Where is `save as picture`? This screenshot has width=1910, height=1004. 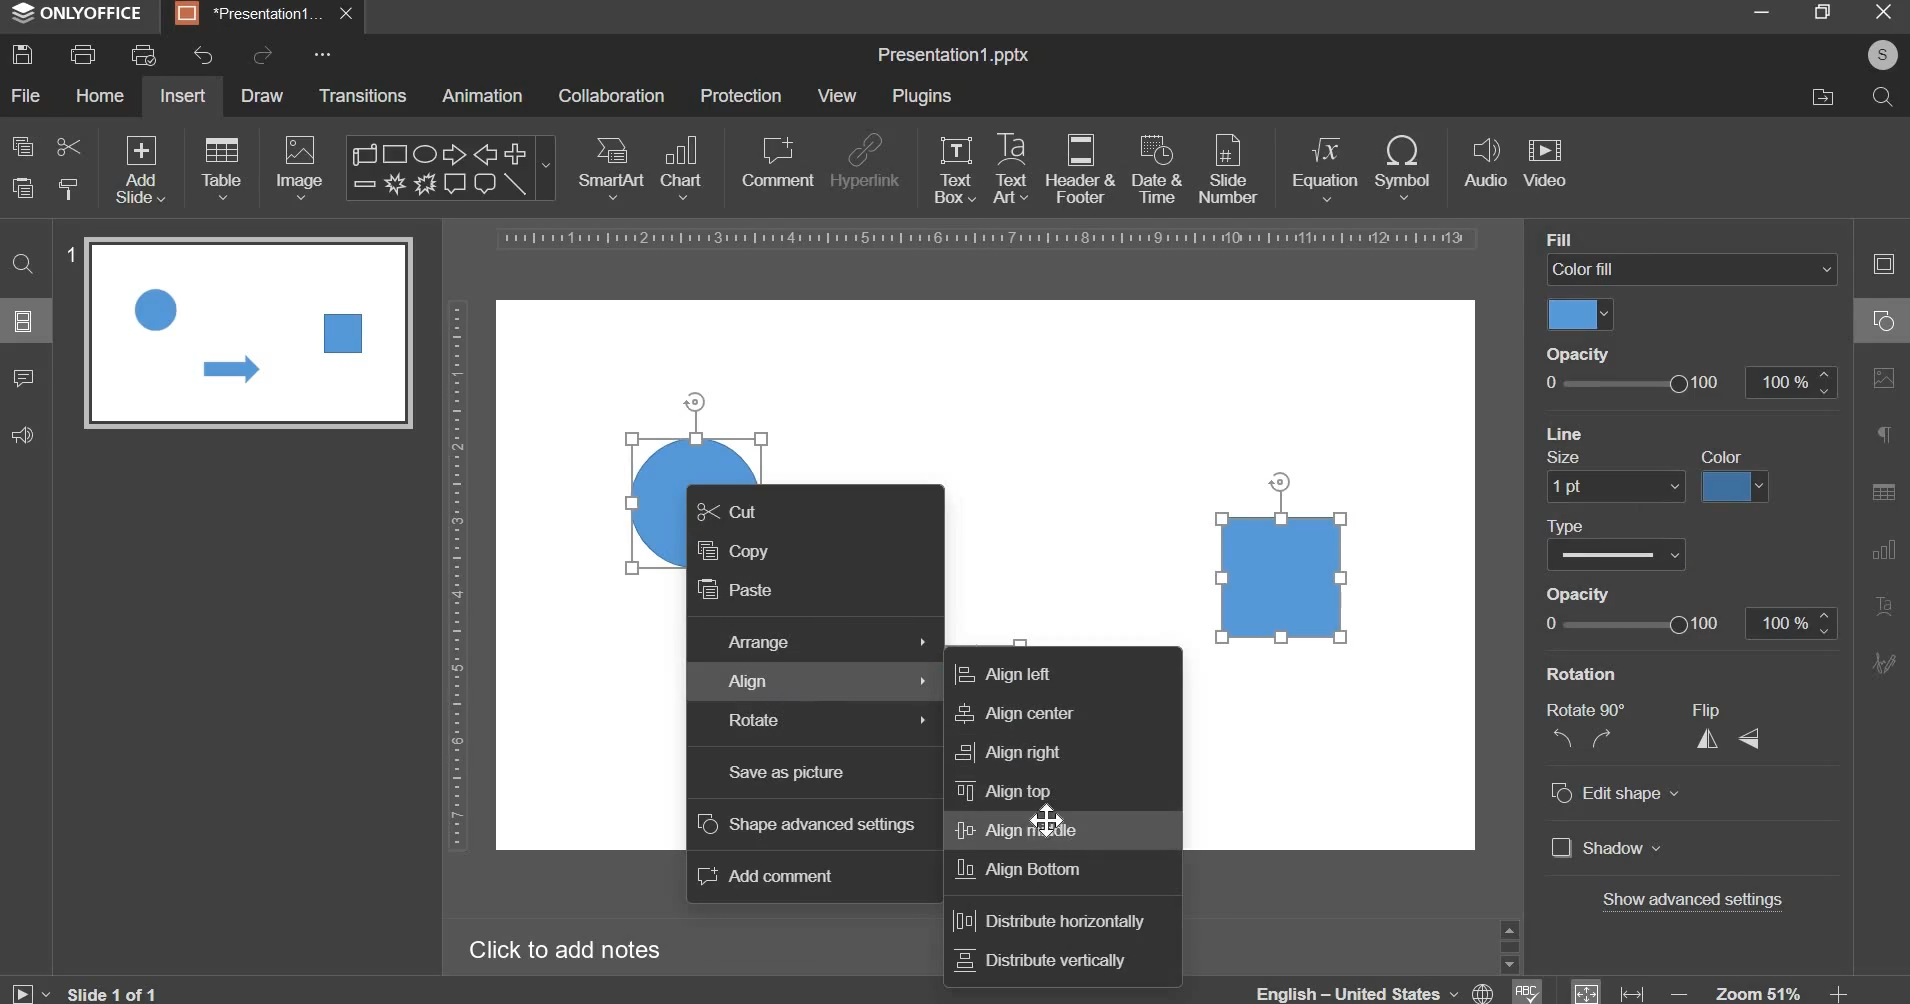 save as picture is located at coordinates (787, 773).